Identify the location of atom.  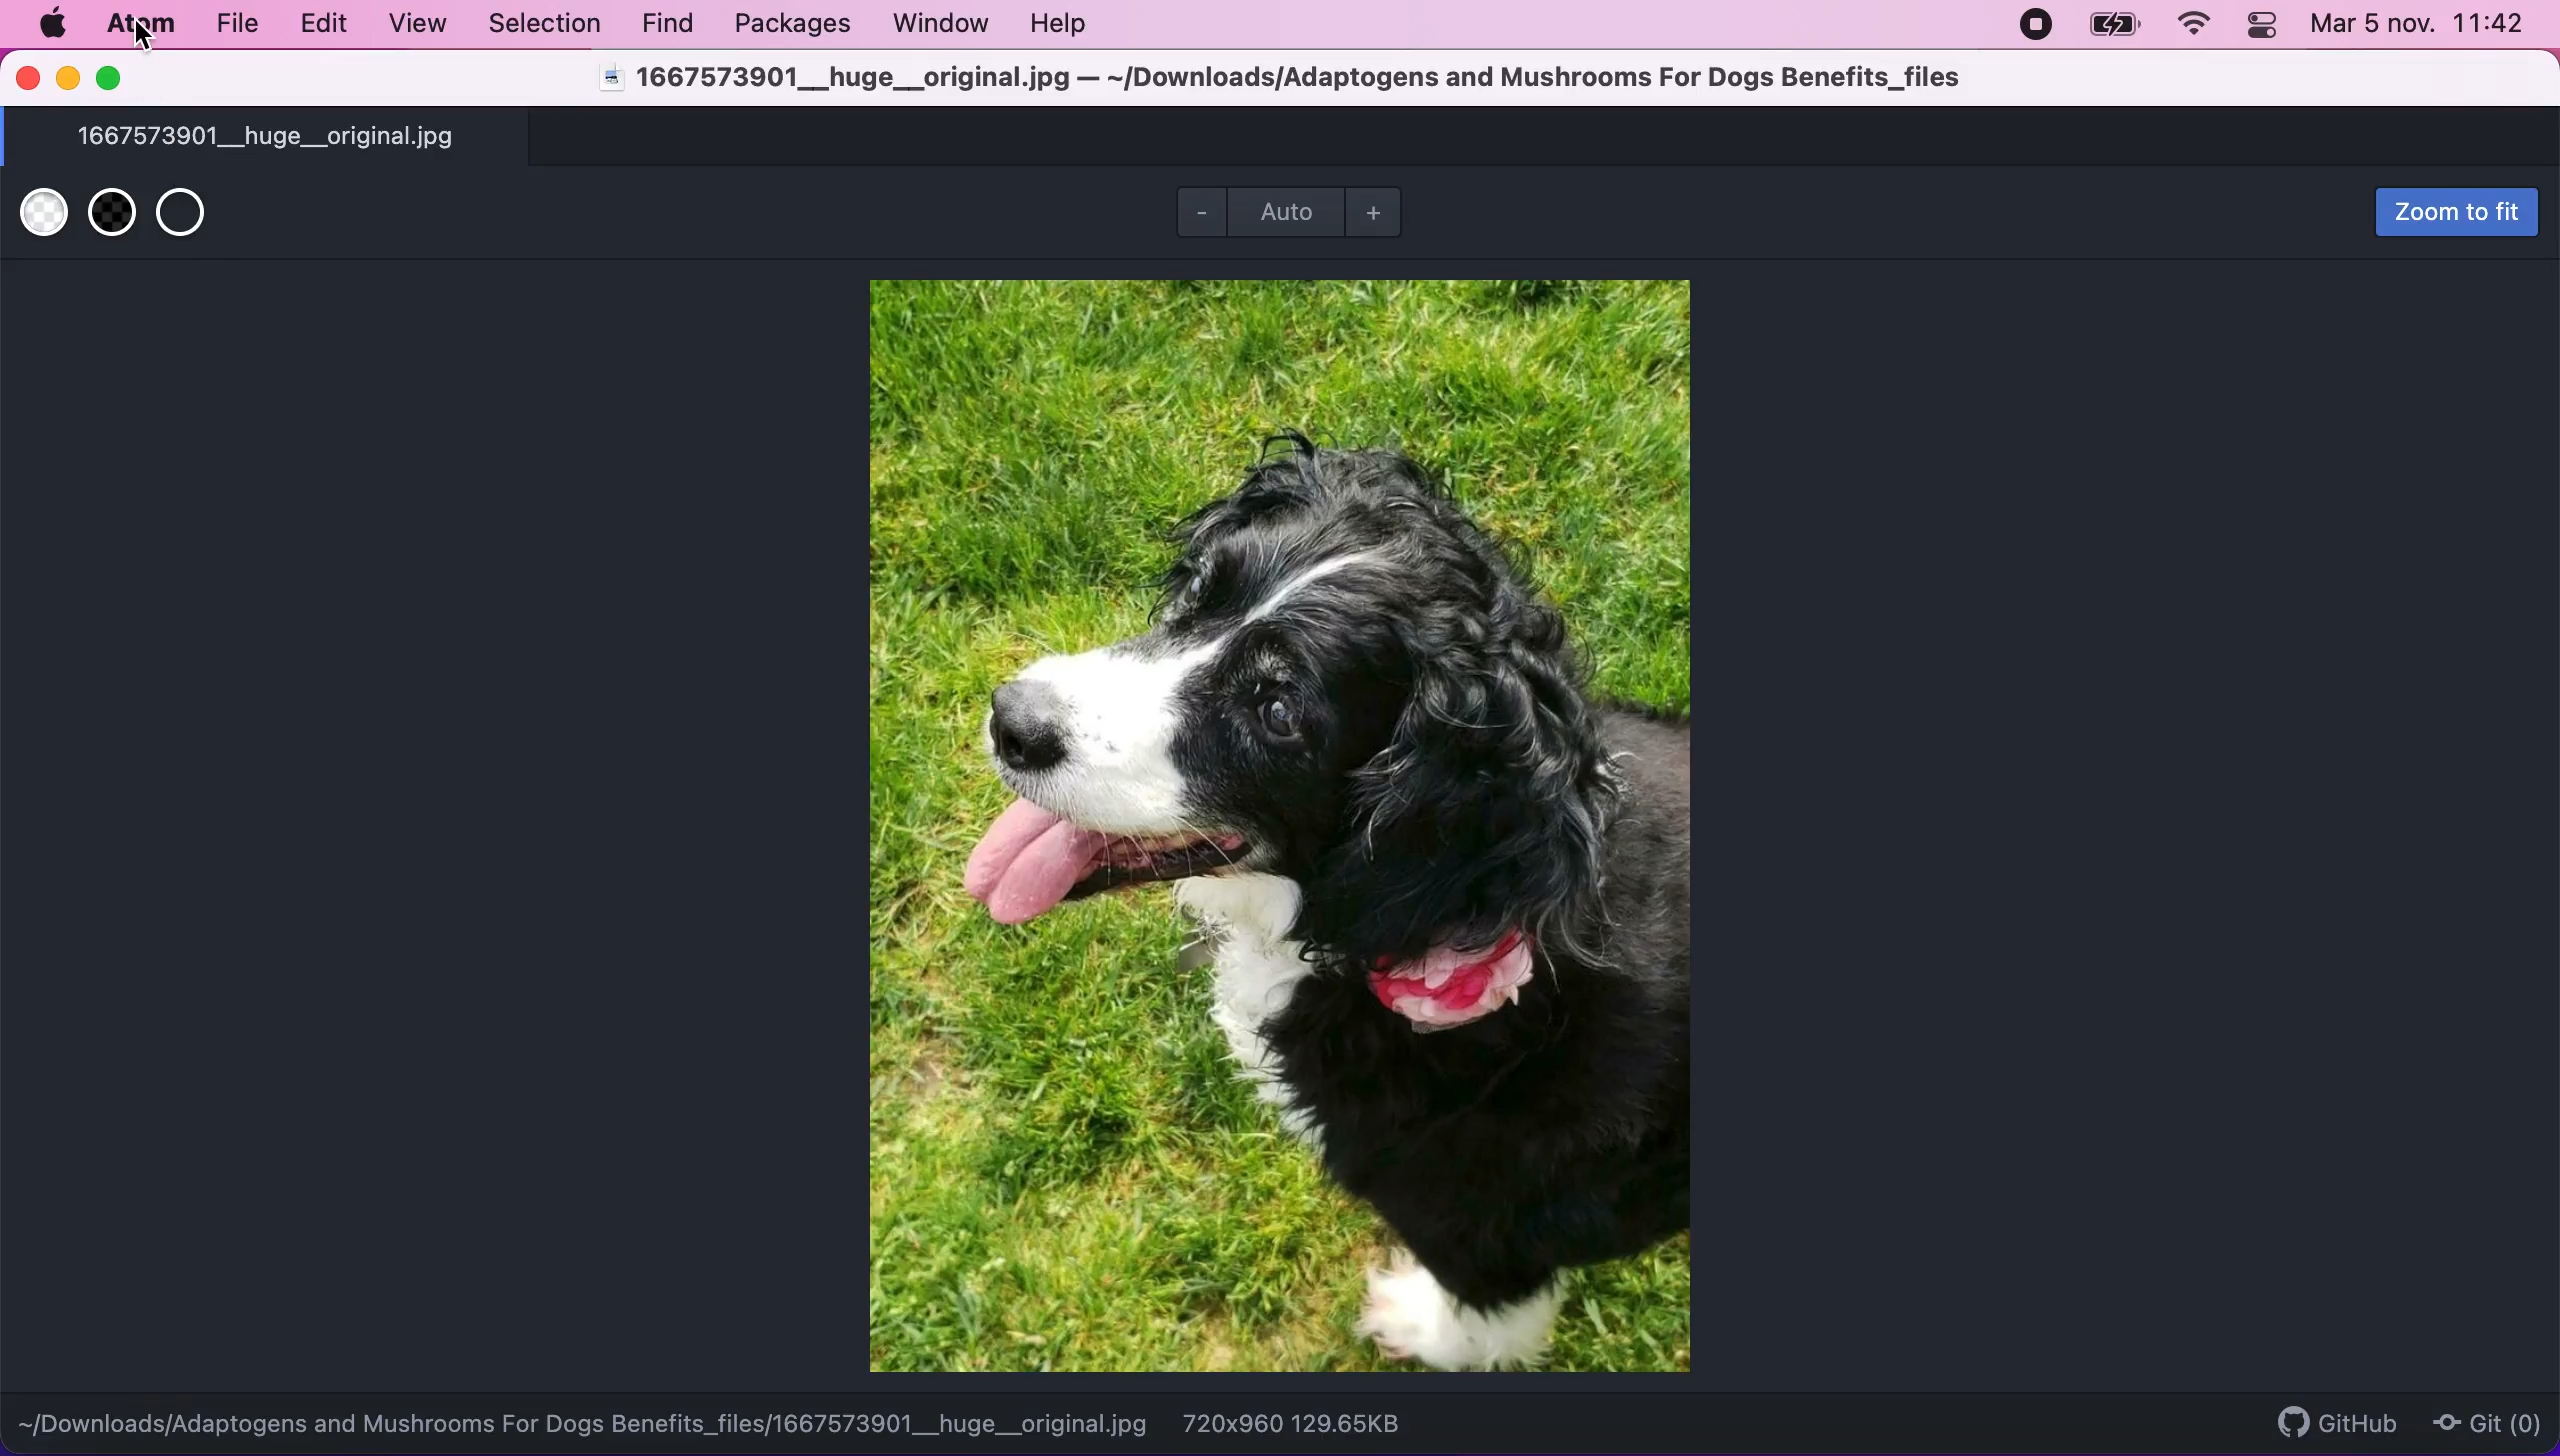
(138, 29).